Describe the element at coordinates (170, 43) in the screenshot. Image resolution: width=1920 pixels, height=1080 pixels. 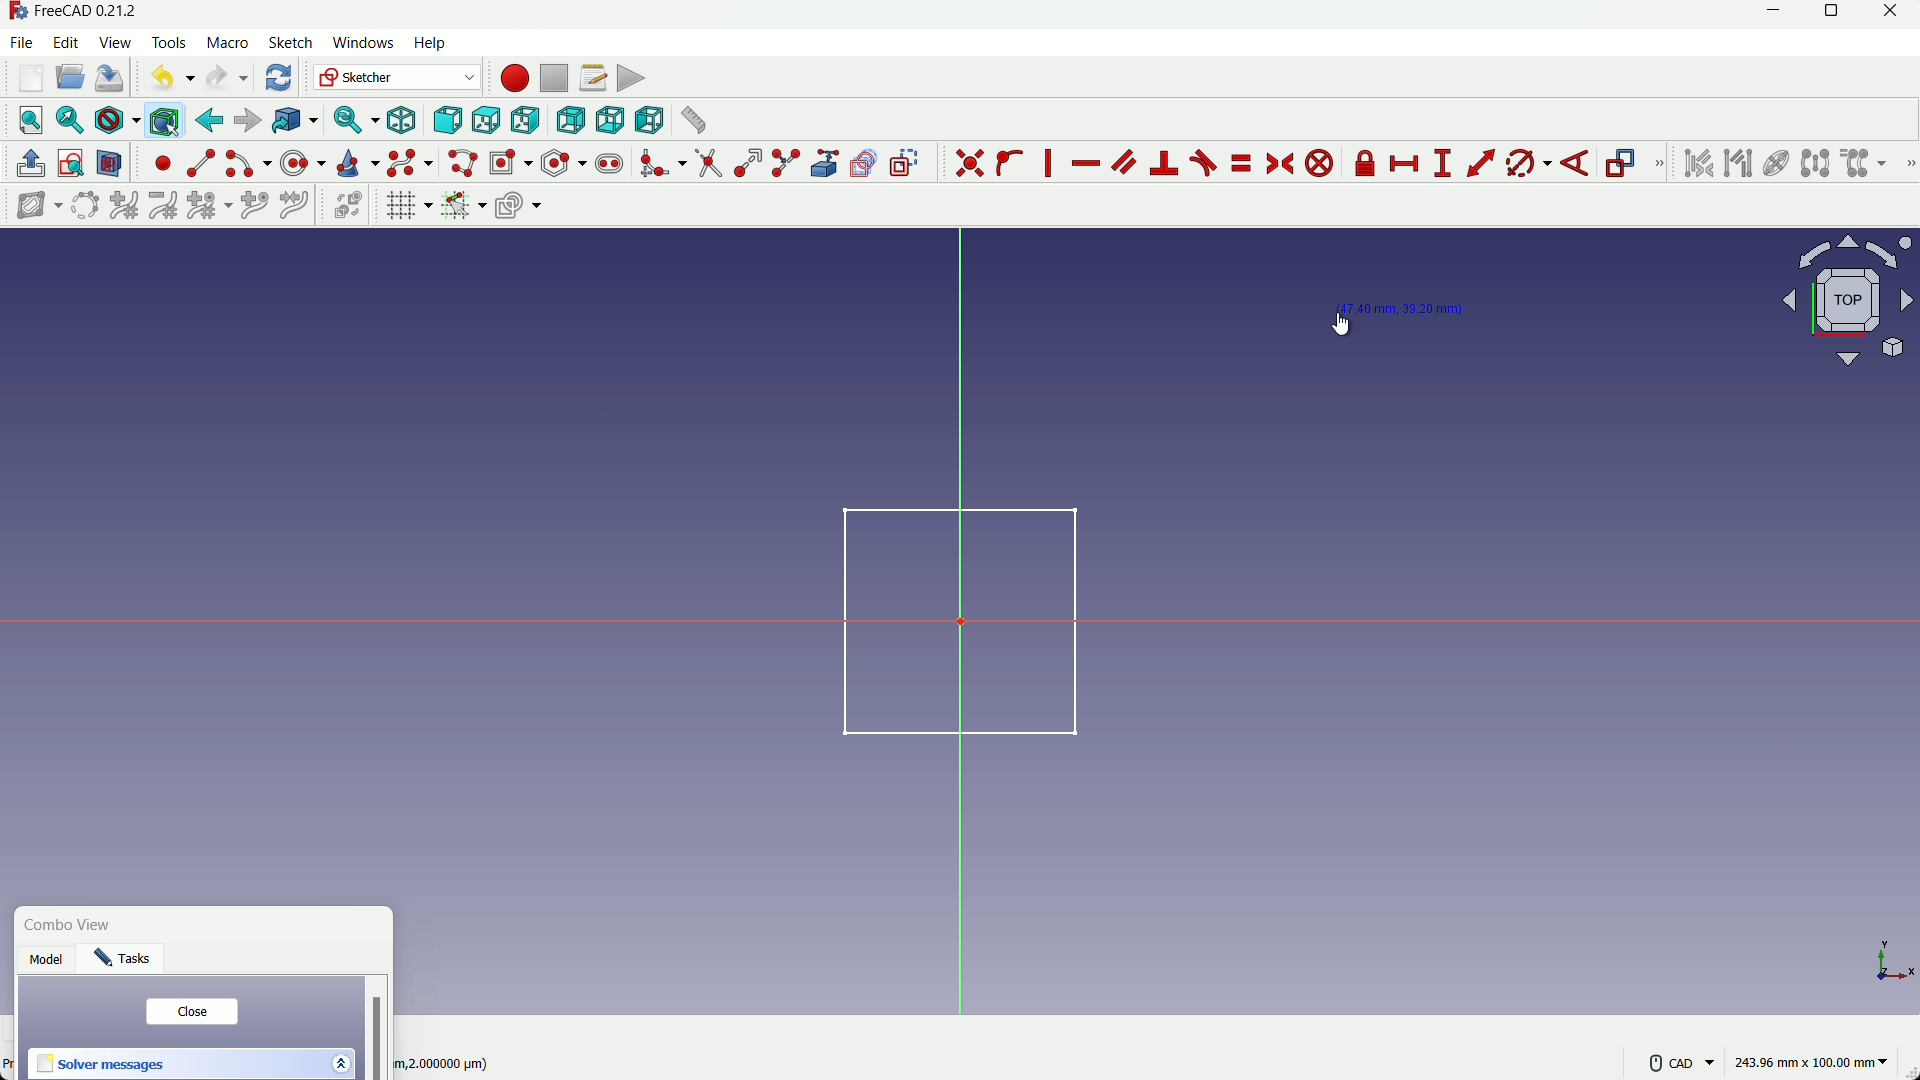
I see `tools menu` at that location.